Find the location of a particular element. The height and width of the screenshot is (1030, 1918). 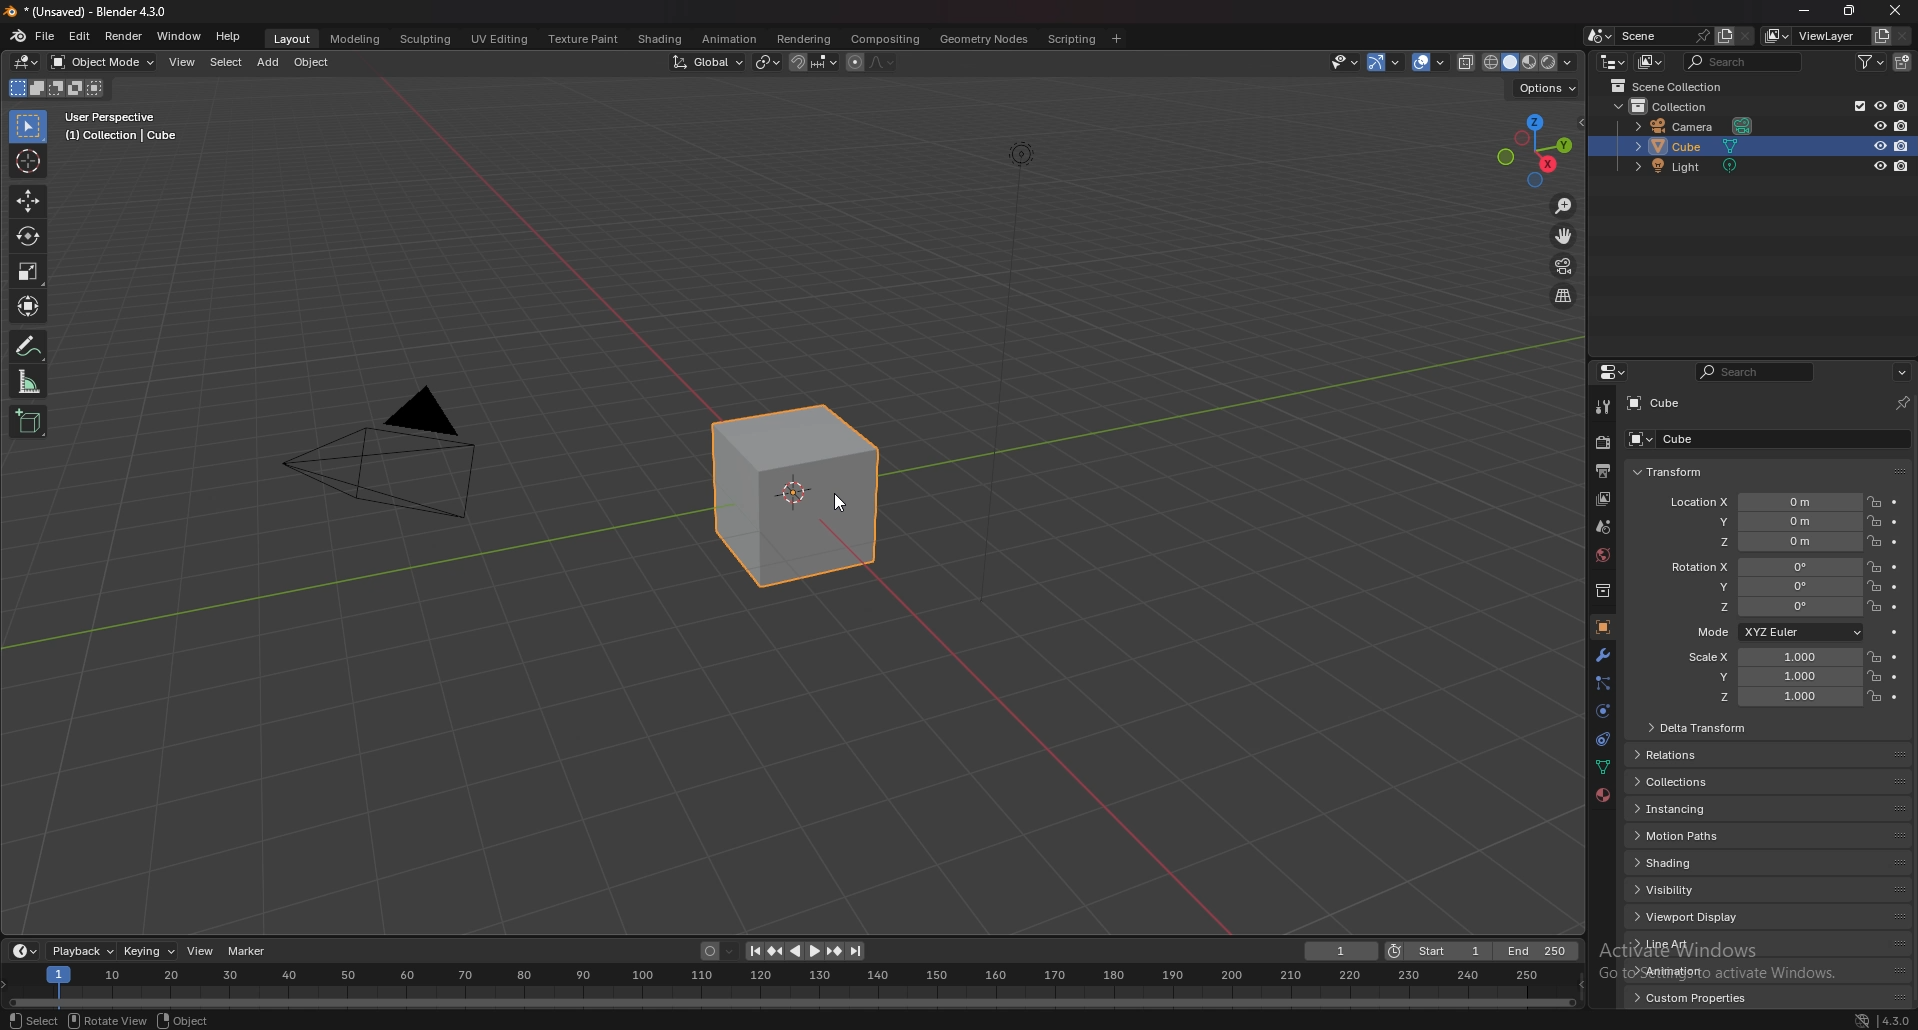

disable in renders is located at coordinates (1902, 124).